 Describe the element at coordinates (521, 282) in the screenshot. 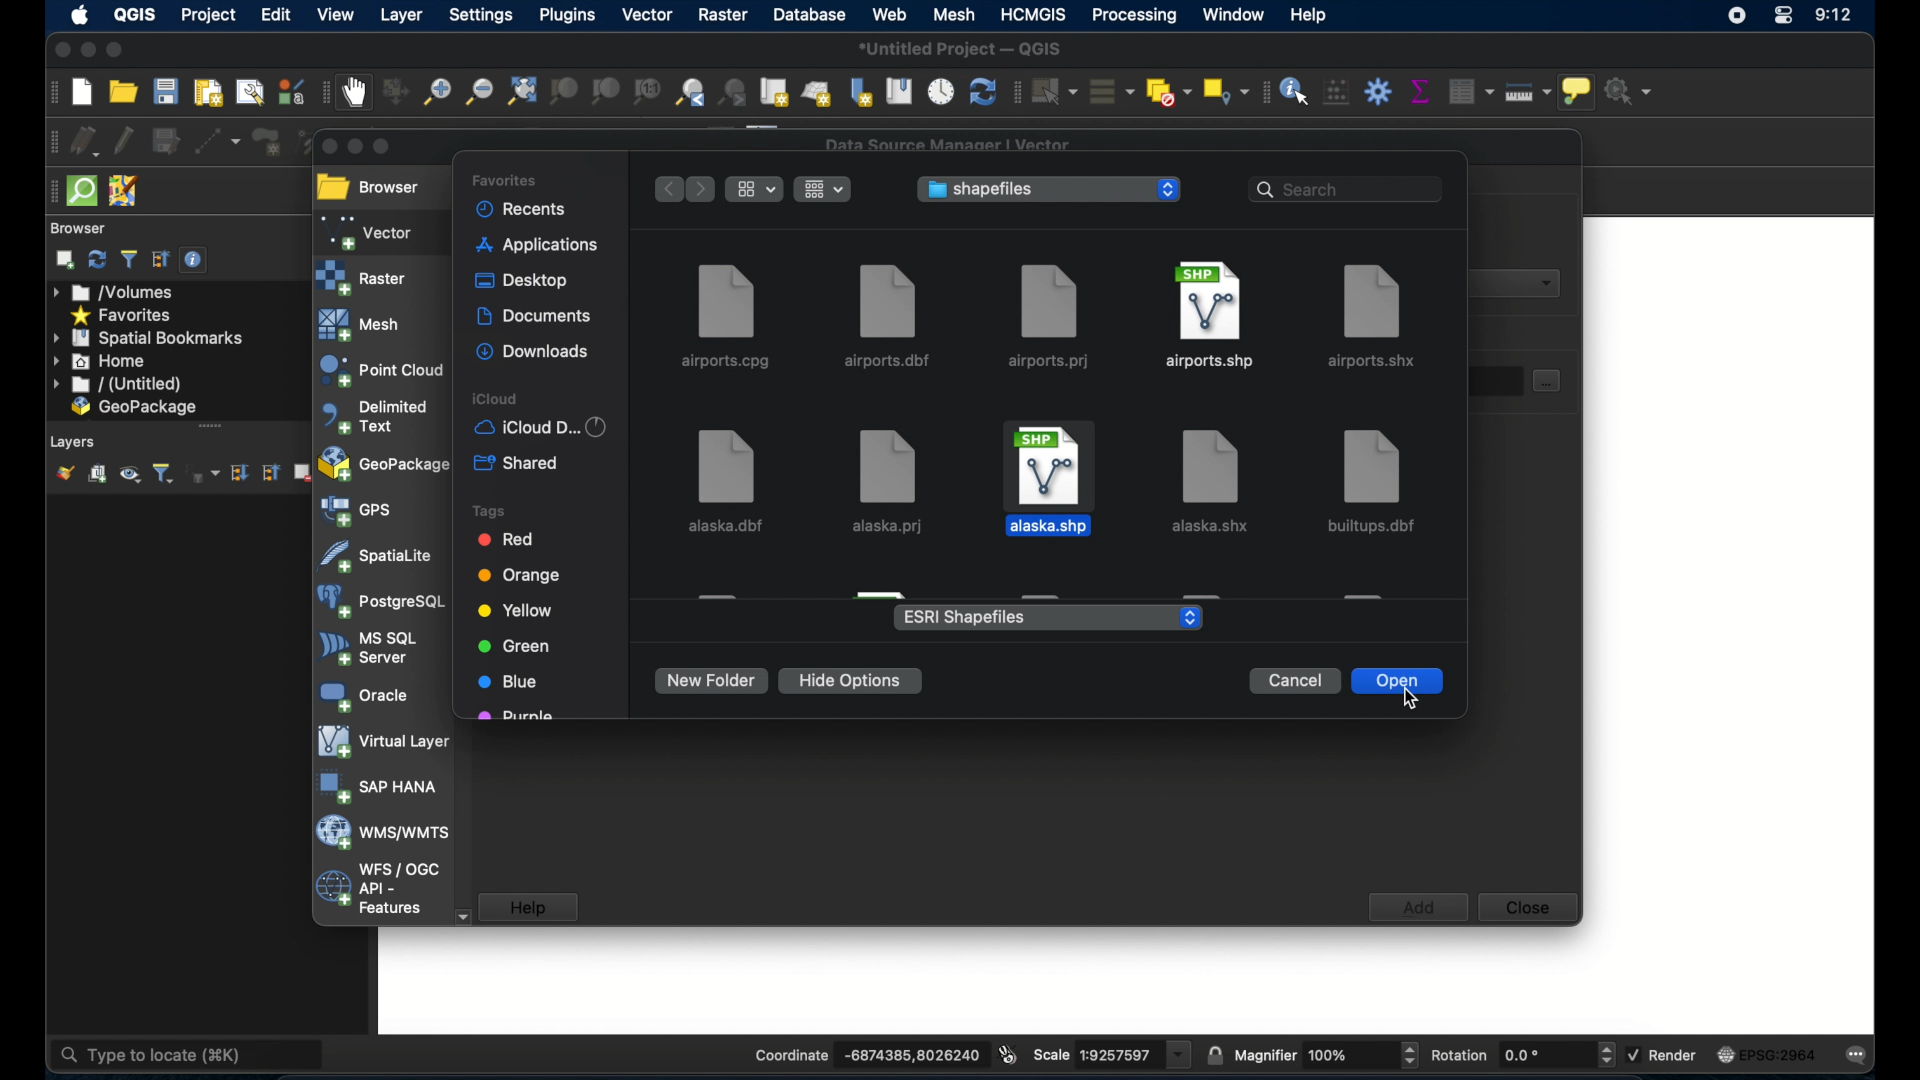

I see `desktop` at that location.